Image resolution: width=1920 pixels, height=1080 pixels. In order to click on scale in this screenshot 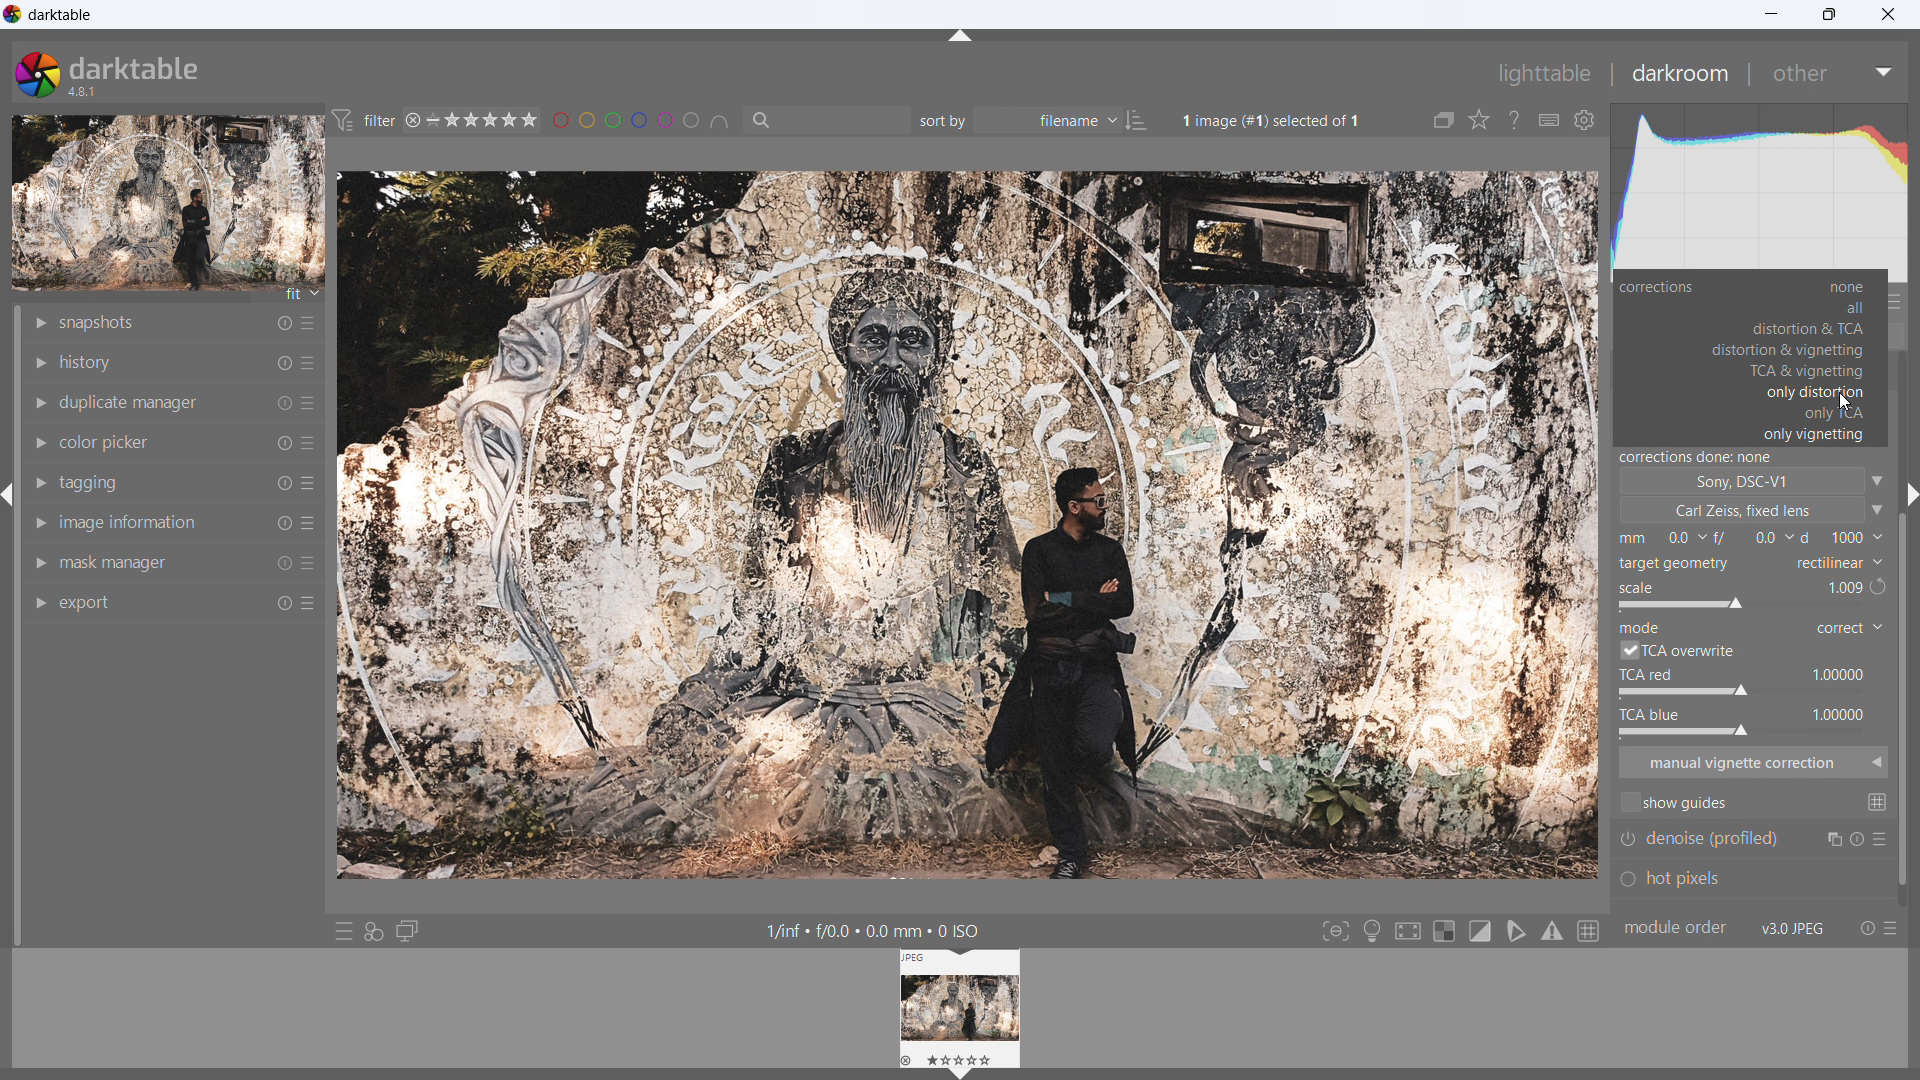, I will do `click(1739, 595)`.